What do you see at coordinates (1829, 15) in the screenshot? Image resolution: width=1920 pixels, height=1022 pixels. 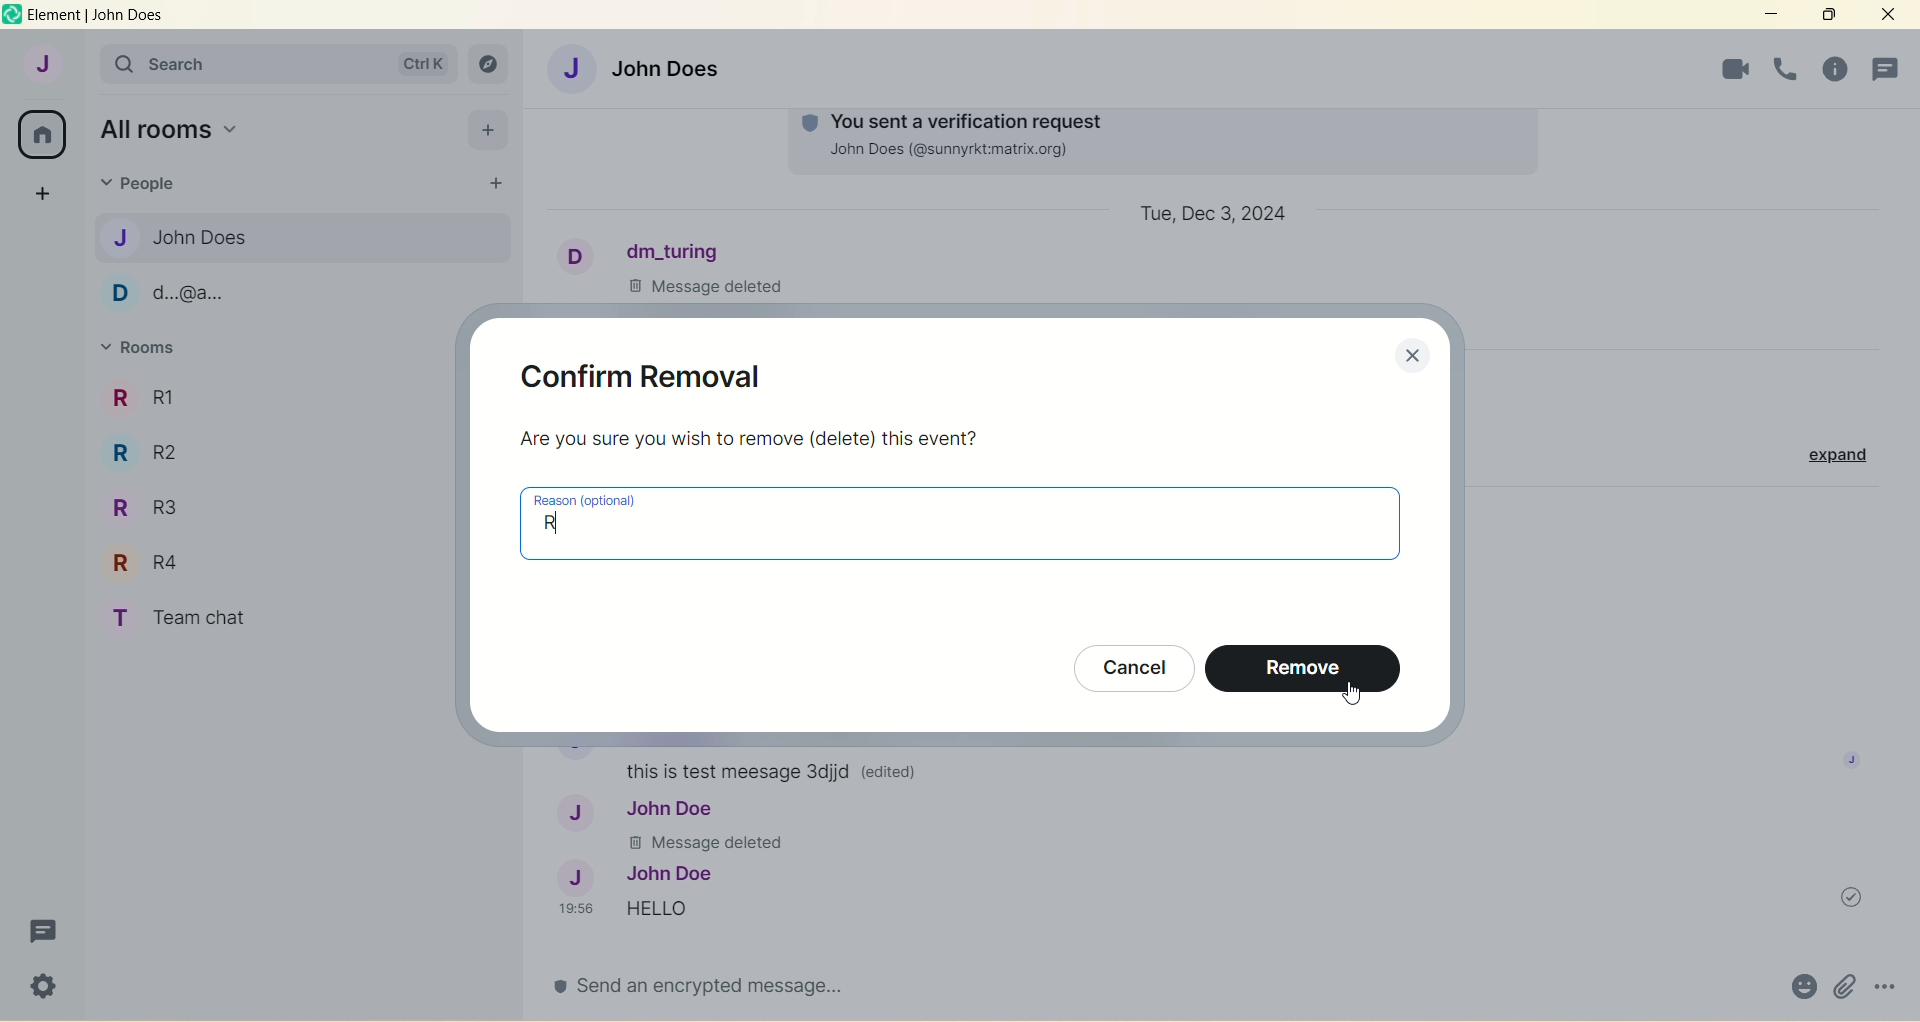 I see `maximize` at bounding box center [1829, 15].